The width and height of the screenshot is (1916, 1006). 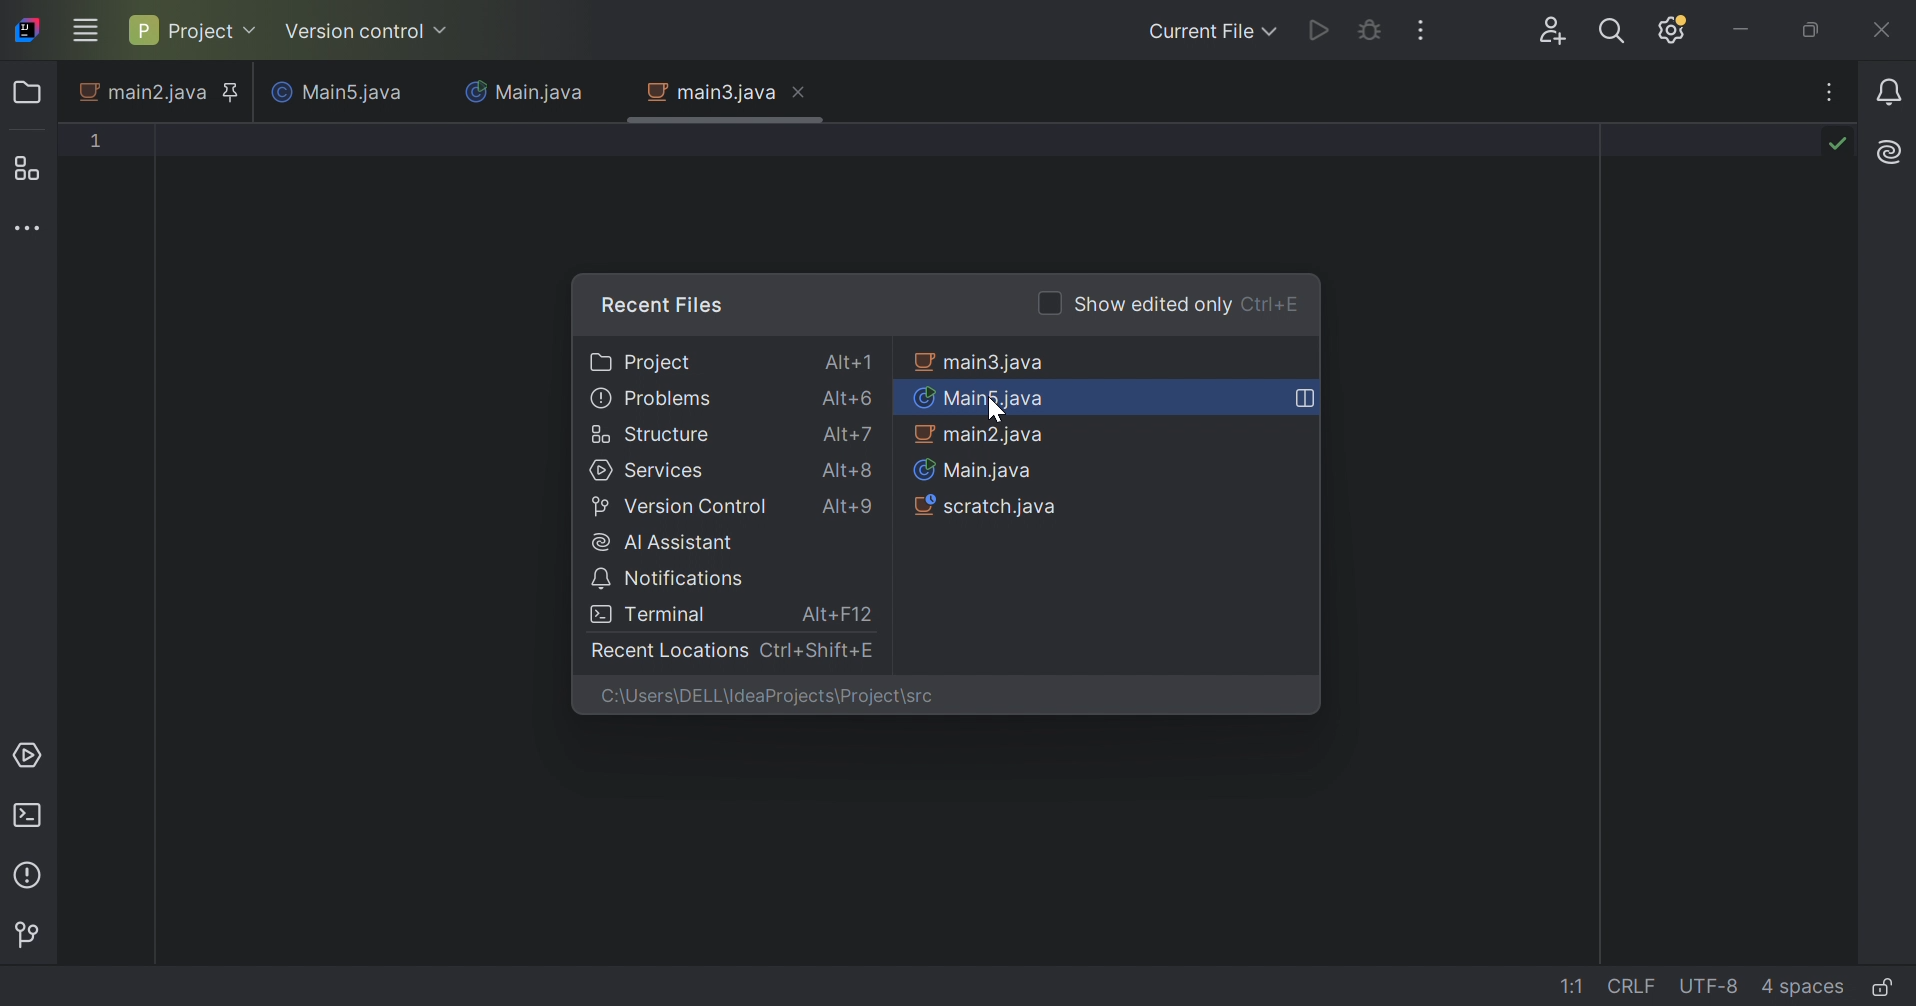 What do you see at coordinates (1632, 985) in the screenshot?
I see `line separation: \r\n` at bounding box center [1632, 985].